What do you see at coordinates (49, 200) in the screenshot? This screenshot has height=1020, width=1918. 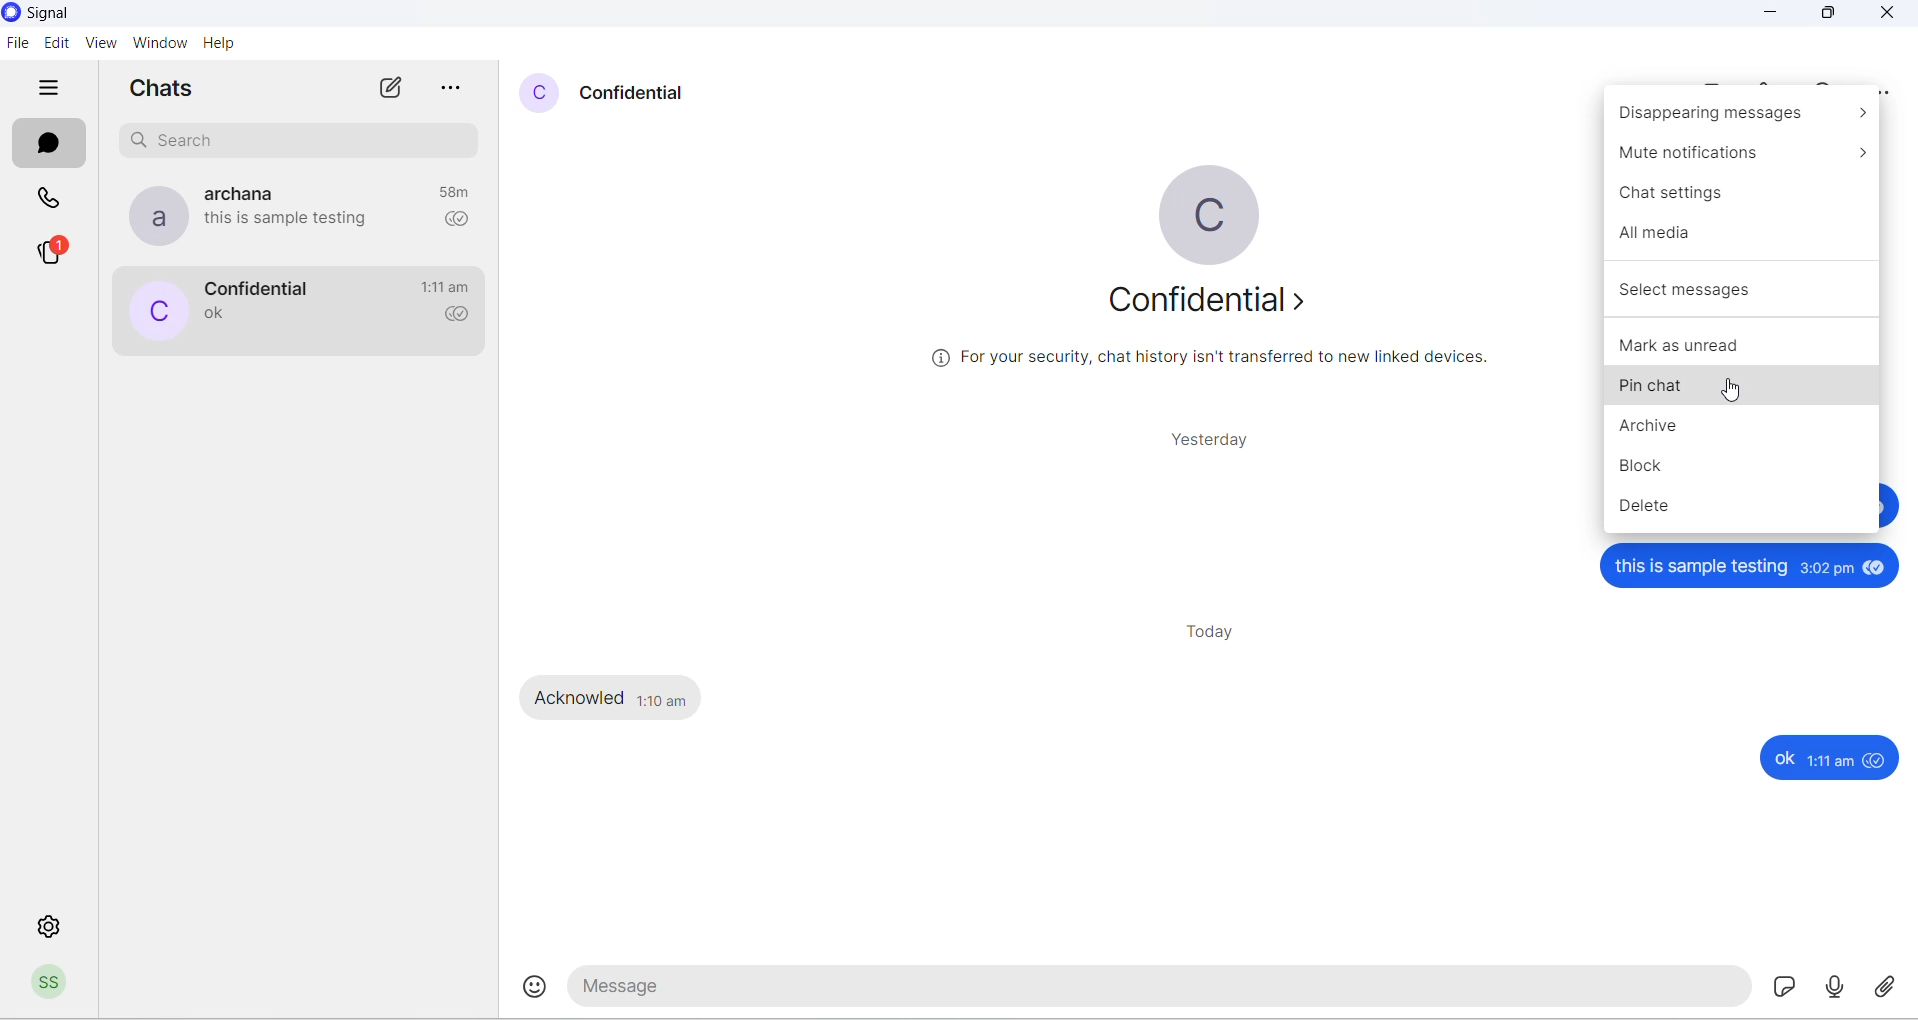 I see `calls` at bounding box center [49, 200].